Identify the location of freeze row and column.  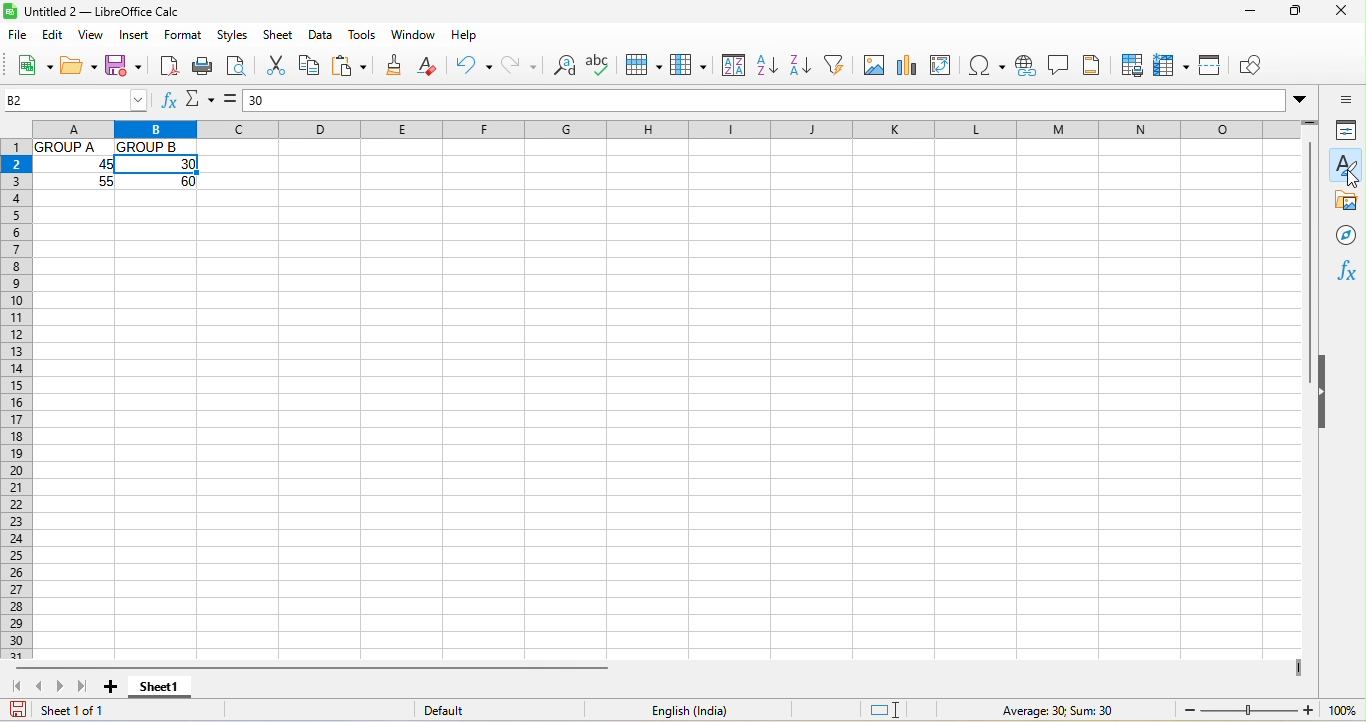
(1171, 67).